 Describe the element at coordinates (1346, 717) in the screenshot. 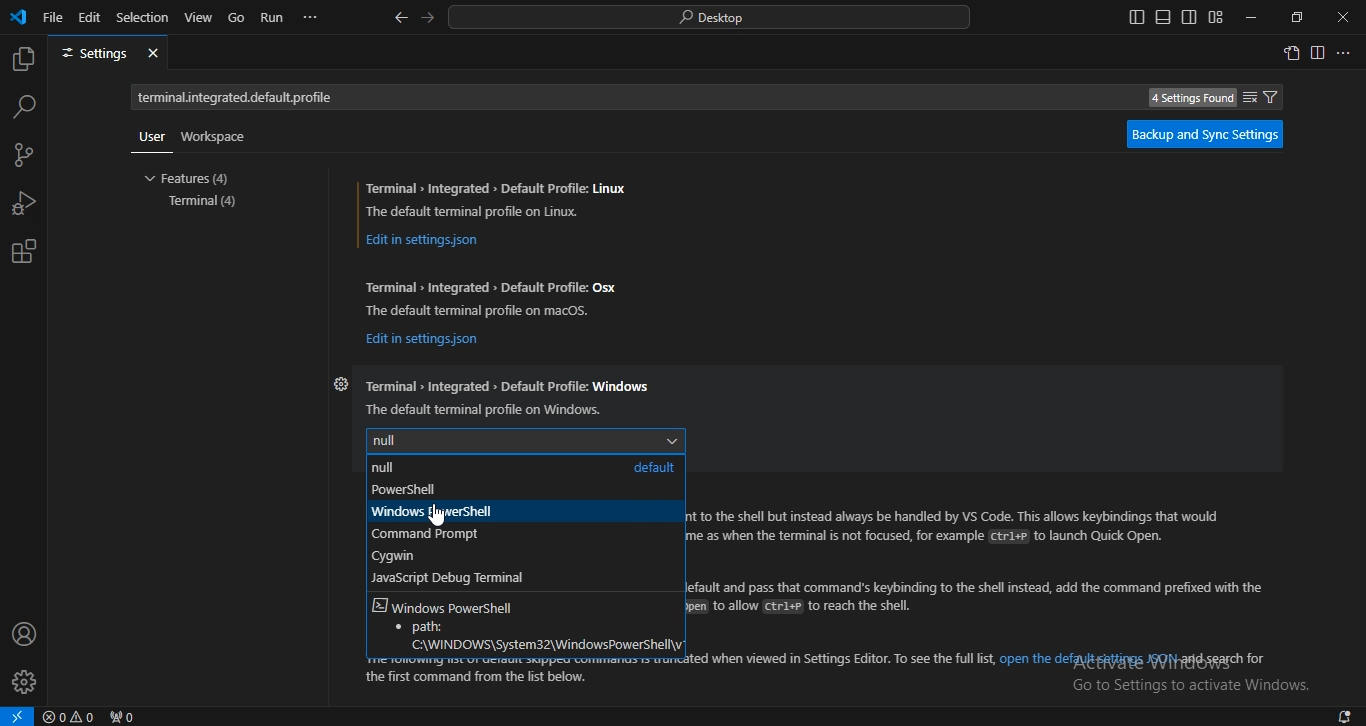

I see `notifications` at that location.